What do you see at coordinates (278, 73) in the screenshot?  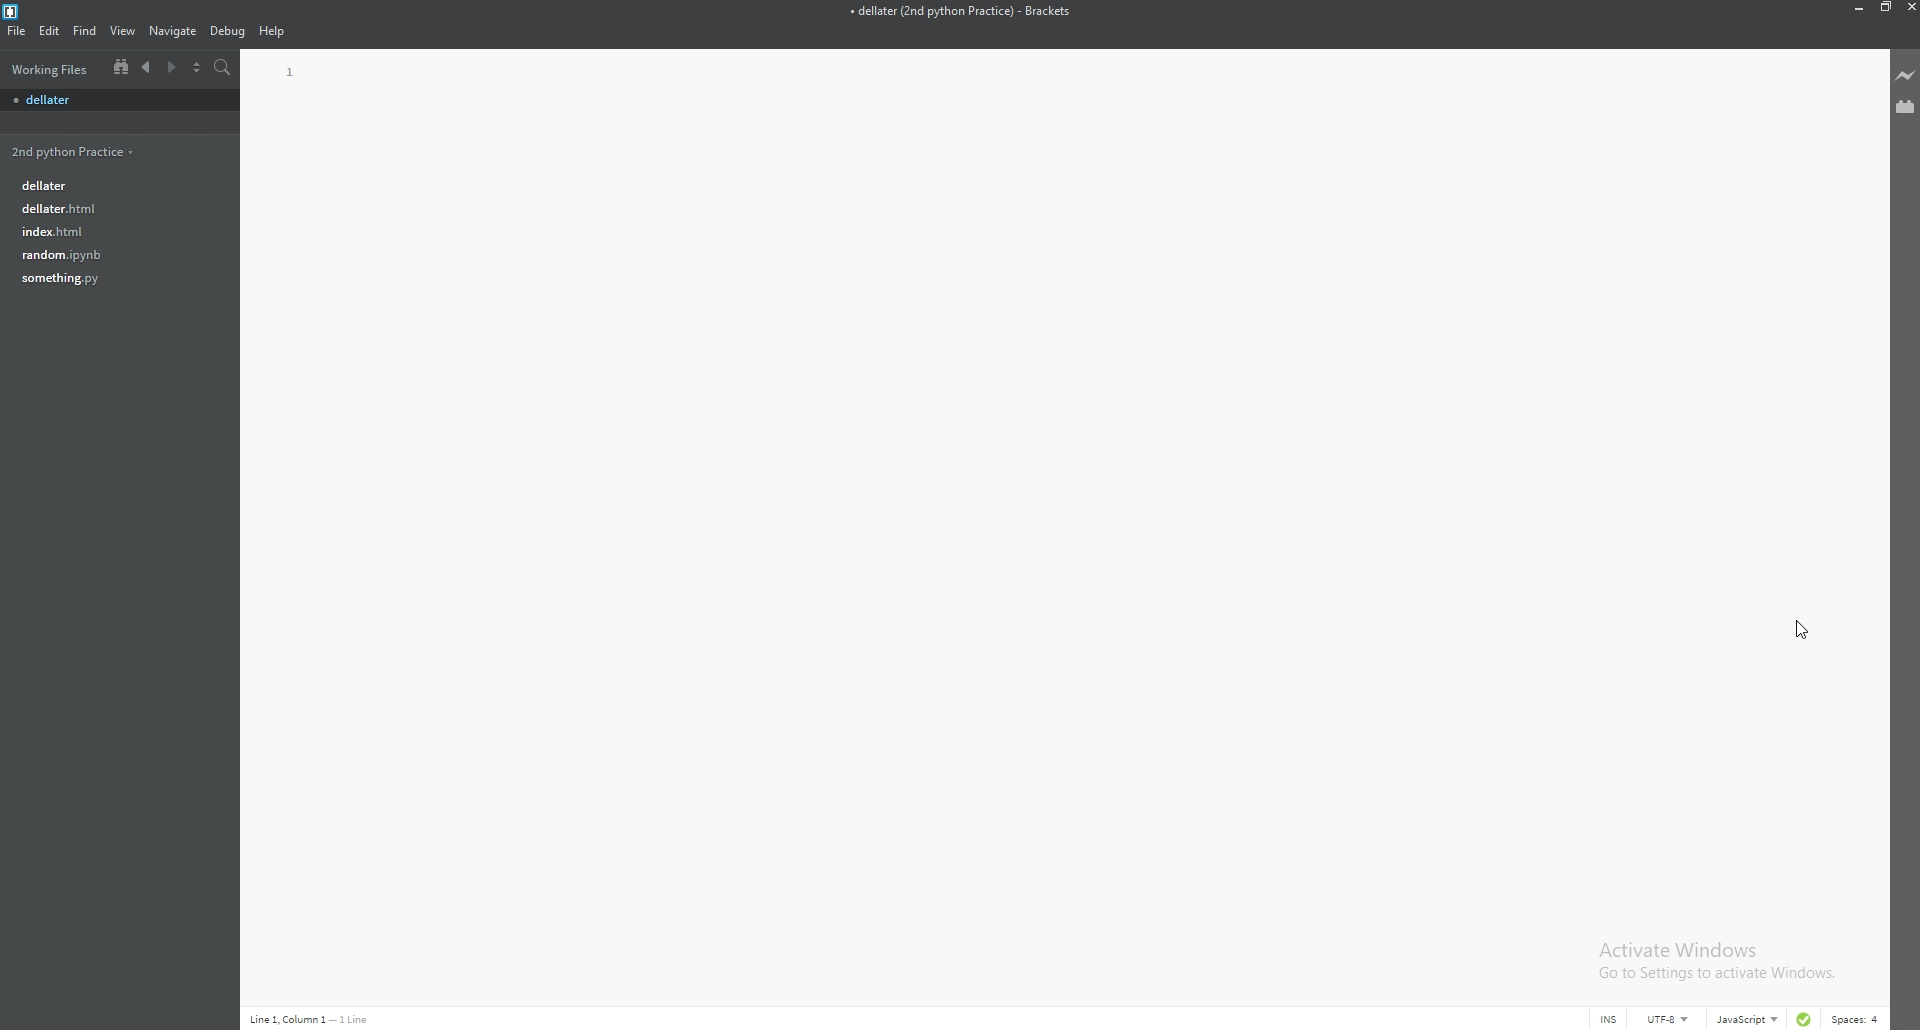 I see `line number` at bounding box center [278, 73].